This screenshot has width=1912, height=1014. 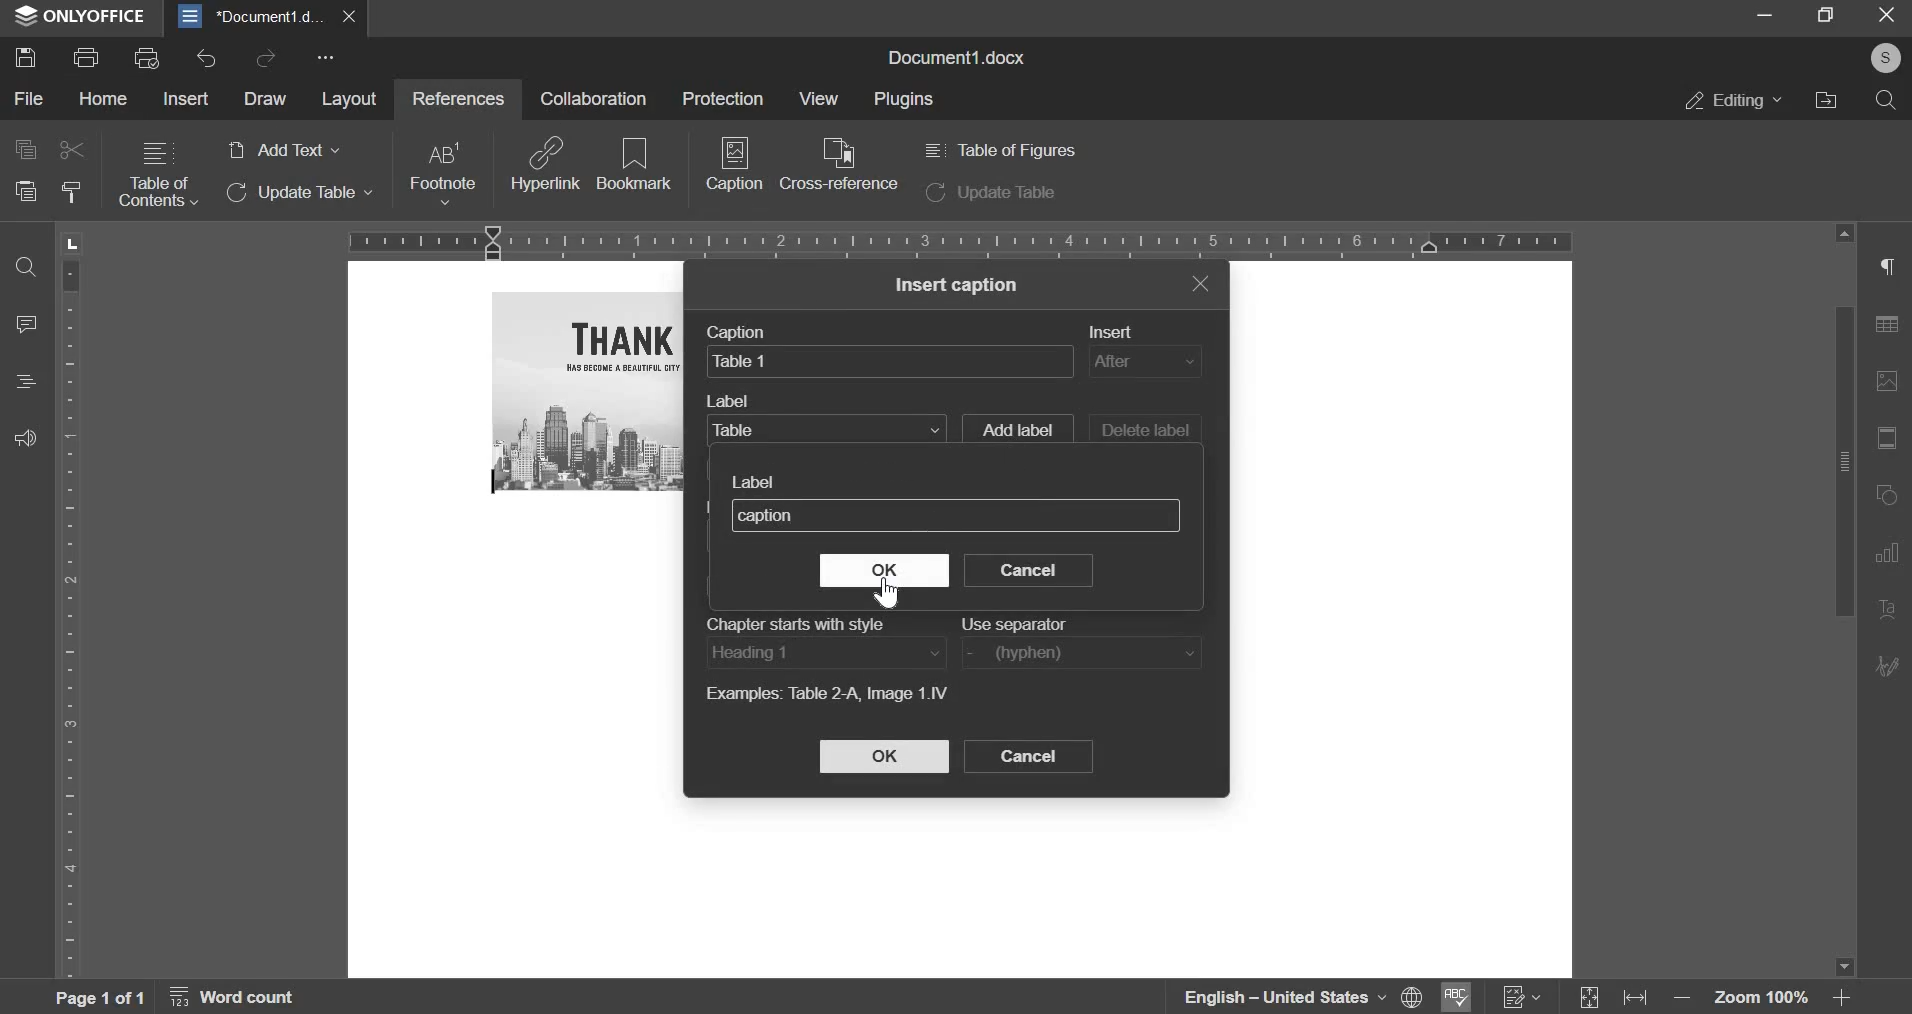 I want to click on hyperlink, so click(x=546, y=163).